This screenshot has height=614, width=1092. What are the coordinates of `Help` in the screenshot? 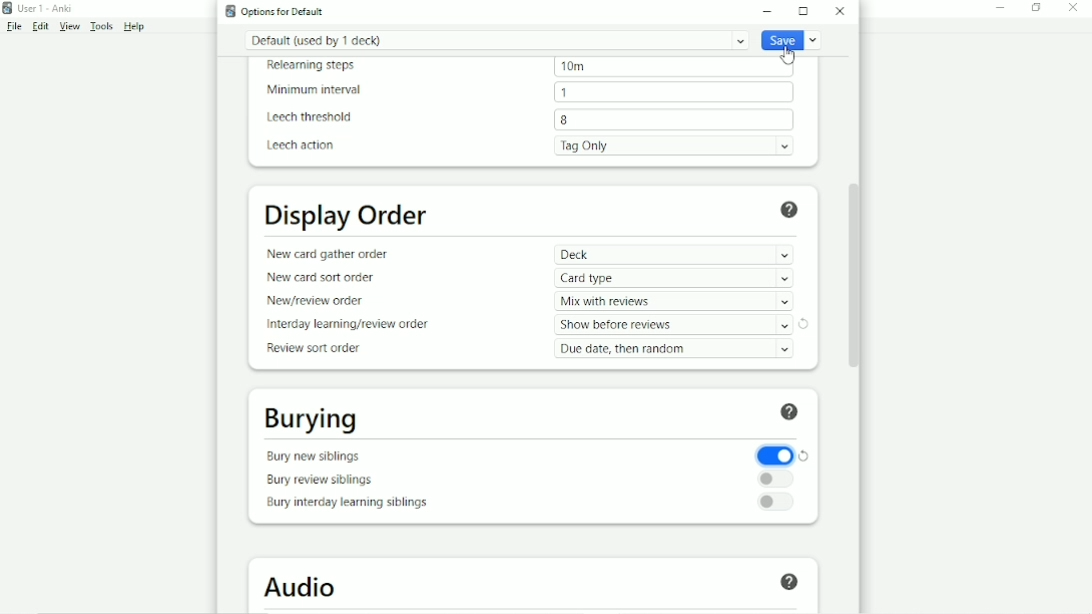 It's located at (794, 210).